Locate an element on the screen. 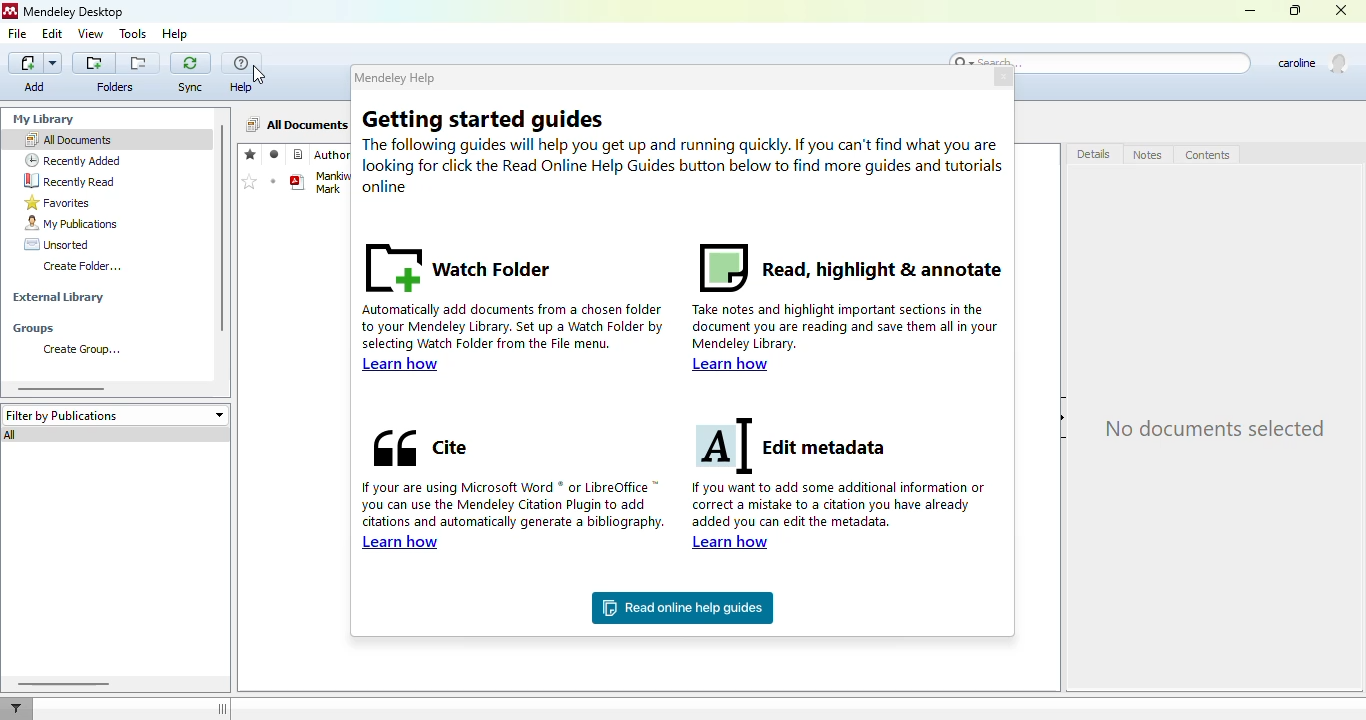  folders is located at coordinates (115, 74).